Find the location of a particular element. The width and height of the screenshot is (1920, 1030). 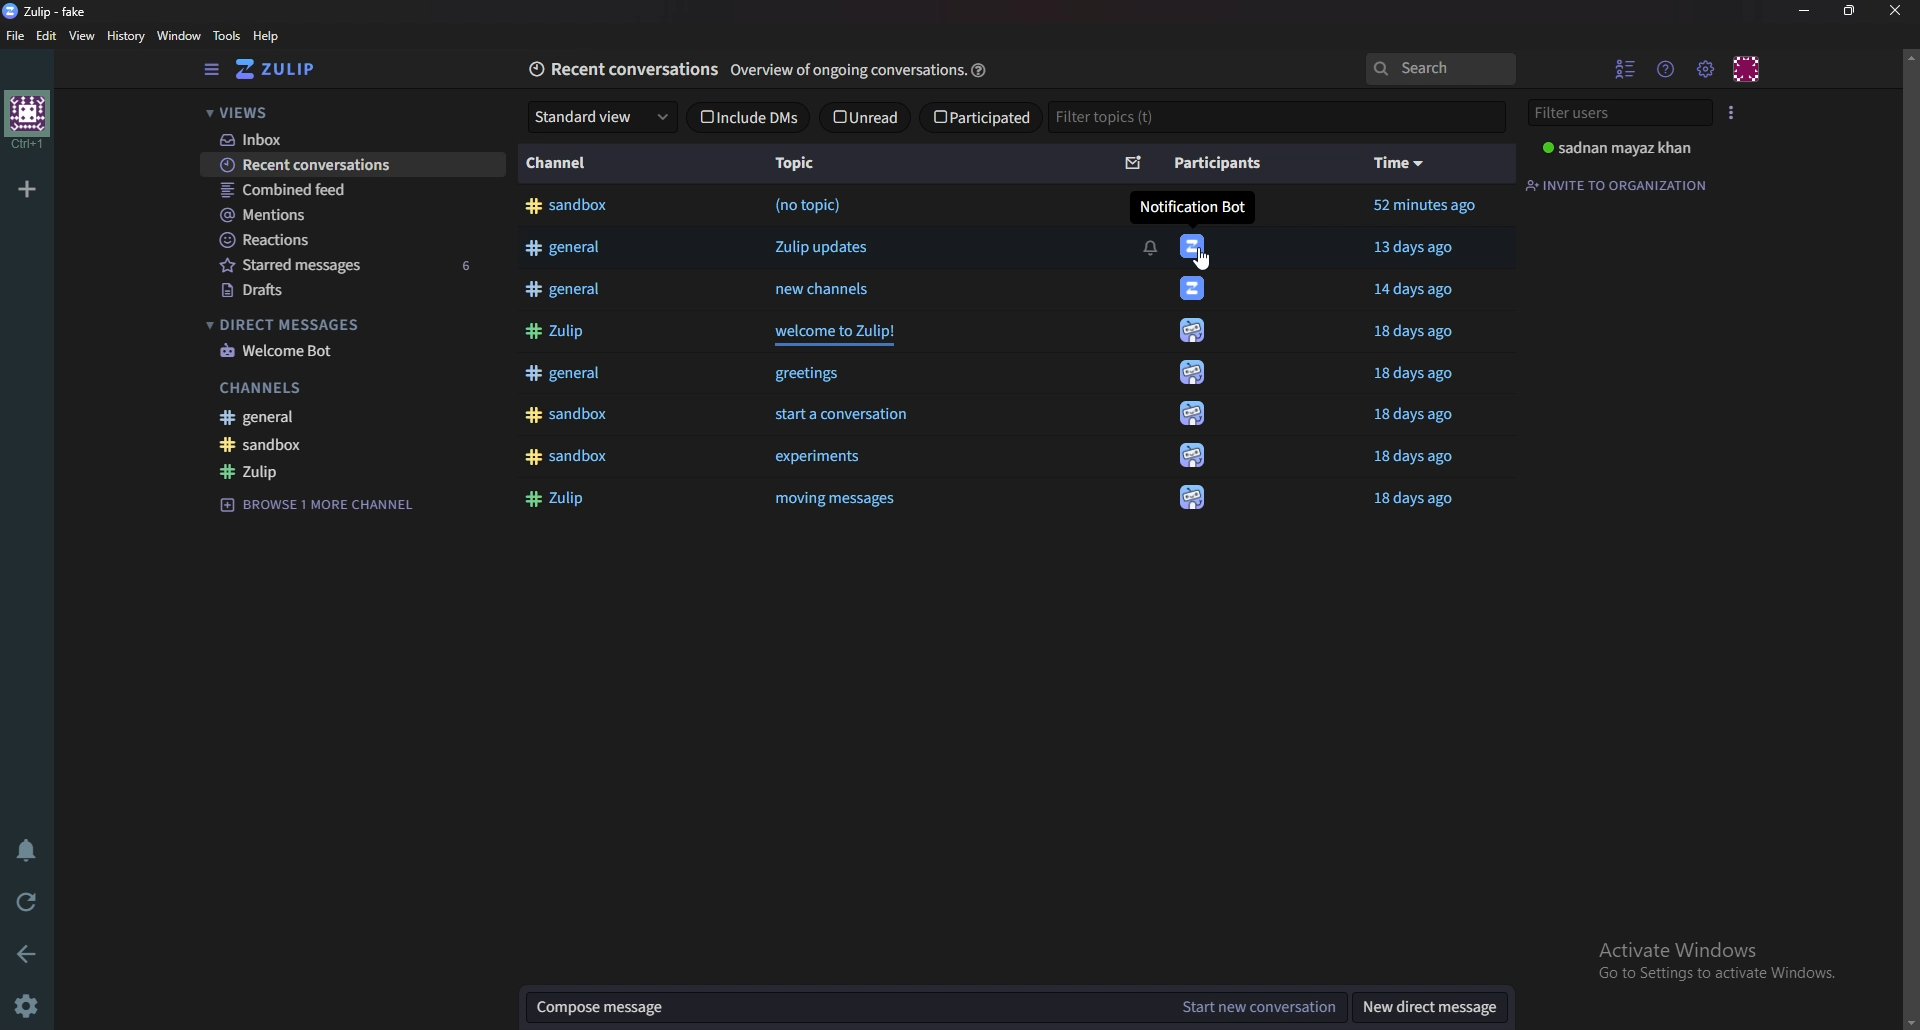

icon is located at coordinates (1191, 334).